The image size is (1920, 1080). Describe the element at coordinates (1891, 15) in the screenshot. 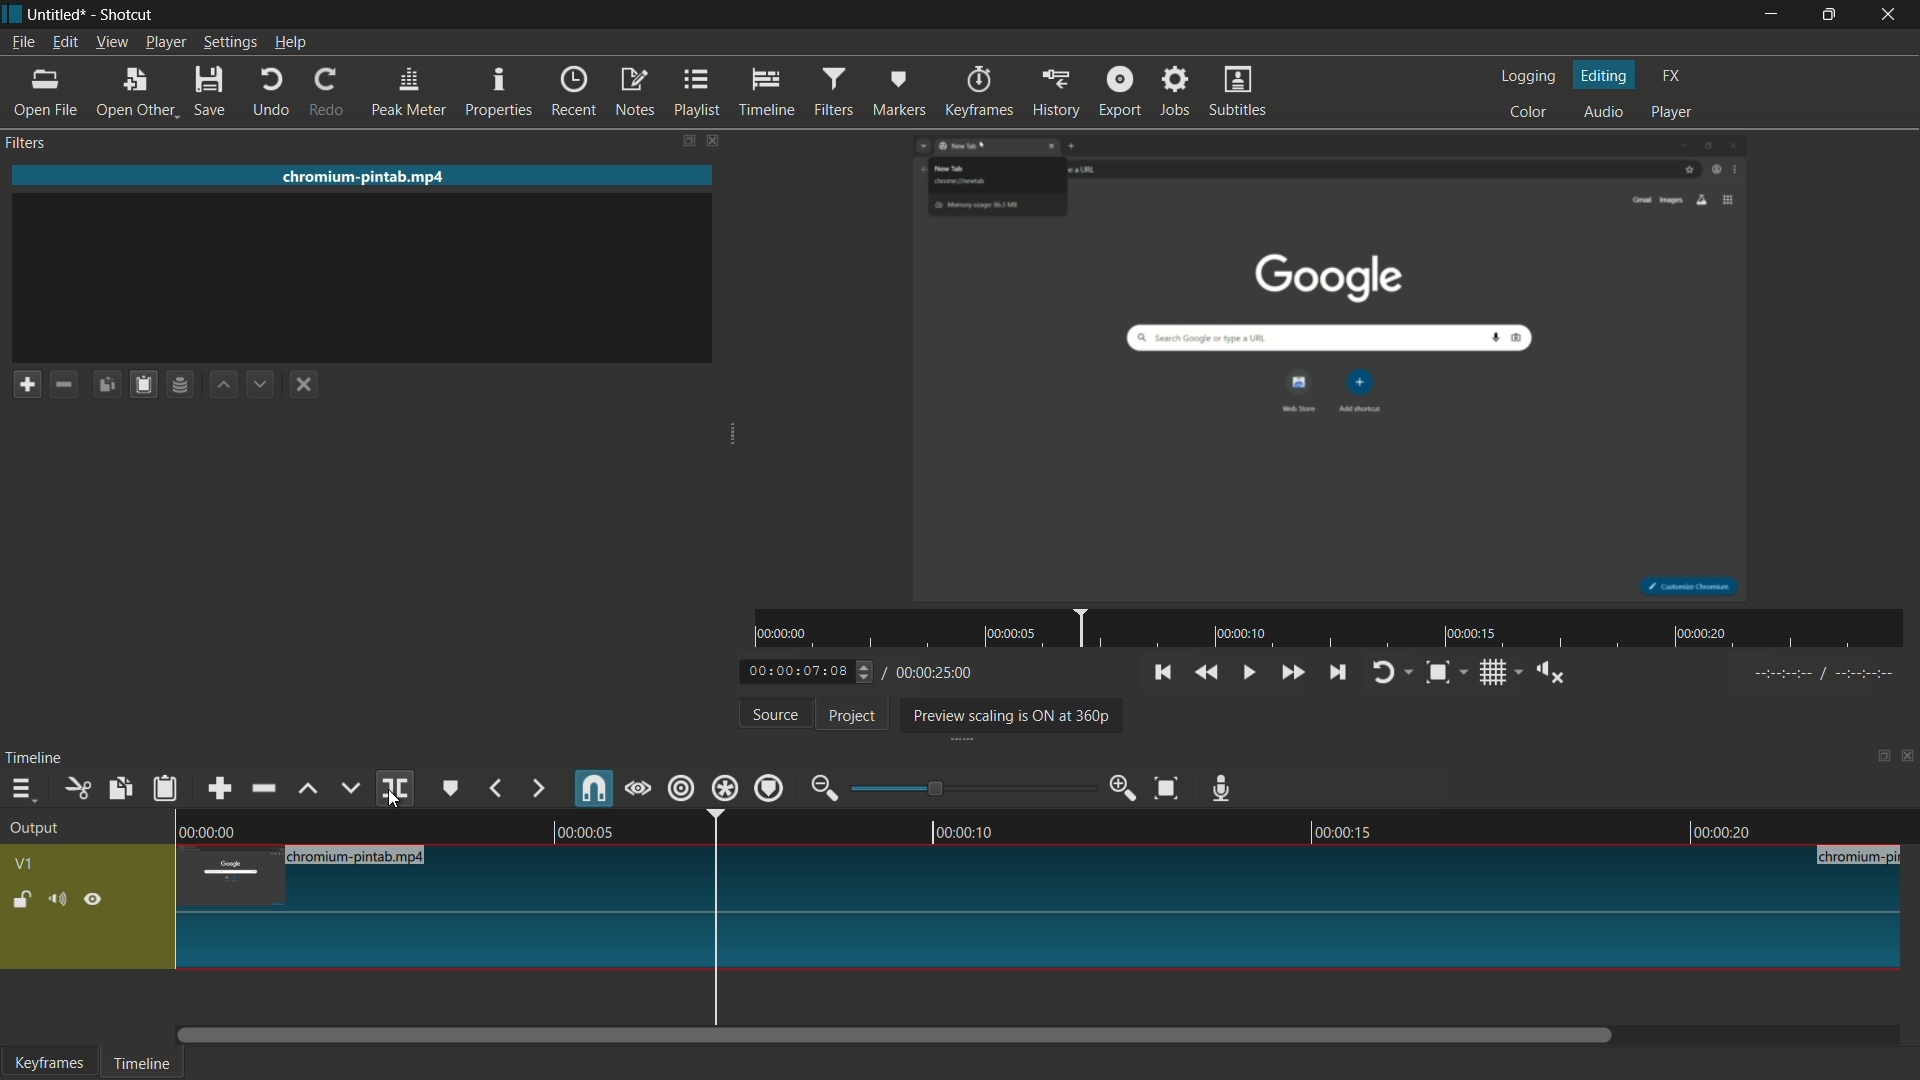

I see `close app` at that location.